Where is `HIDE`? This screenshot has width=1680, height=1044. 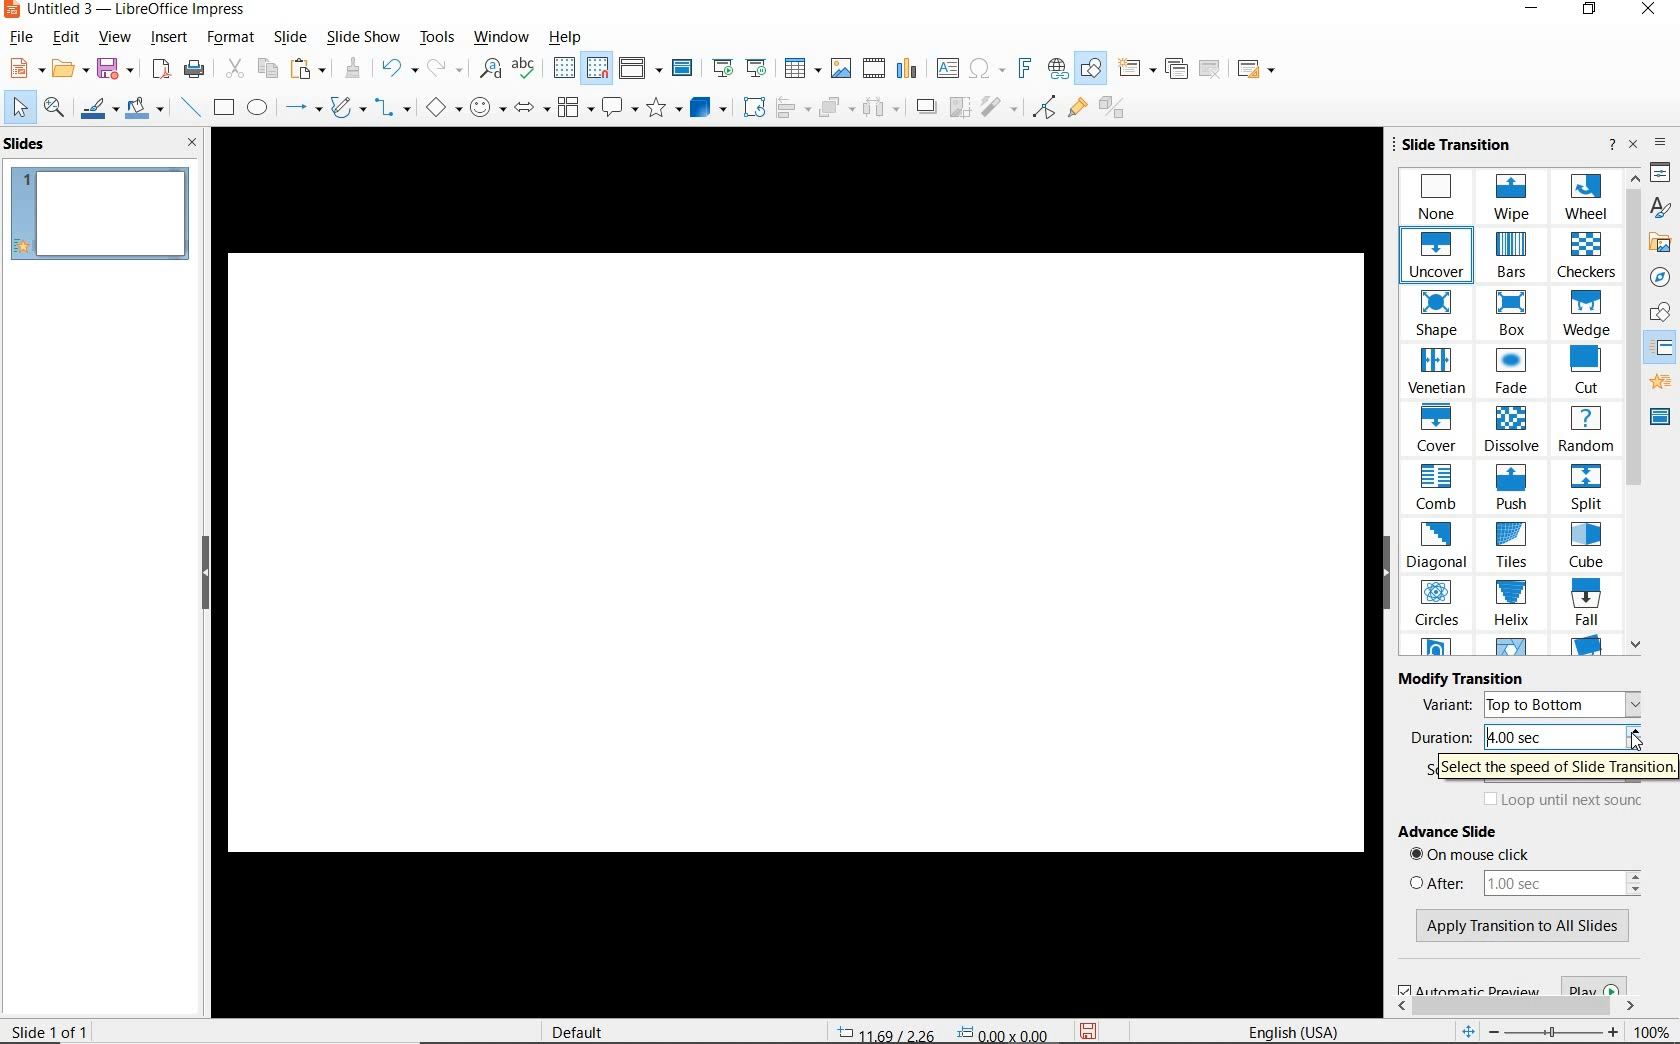 HIDE is located at coordinates (1393, 574).